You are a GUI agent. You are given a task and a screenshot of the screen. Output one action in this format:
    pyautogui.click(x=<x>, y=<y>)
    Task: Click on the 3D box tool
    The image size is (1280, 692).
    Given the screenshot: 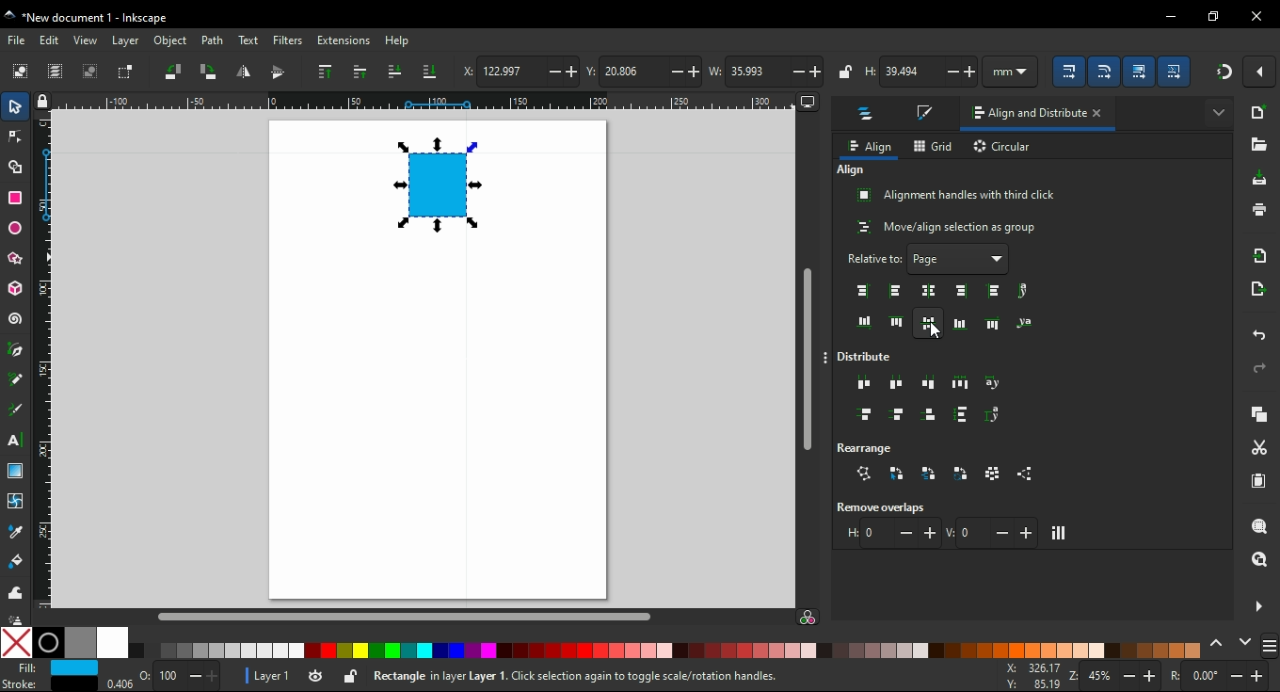 What is the action you would take?
    pyautogui.click(x=14, y=288)
    